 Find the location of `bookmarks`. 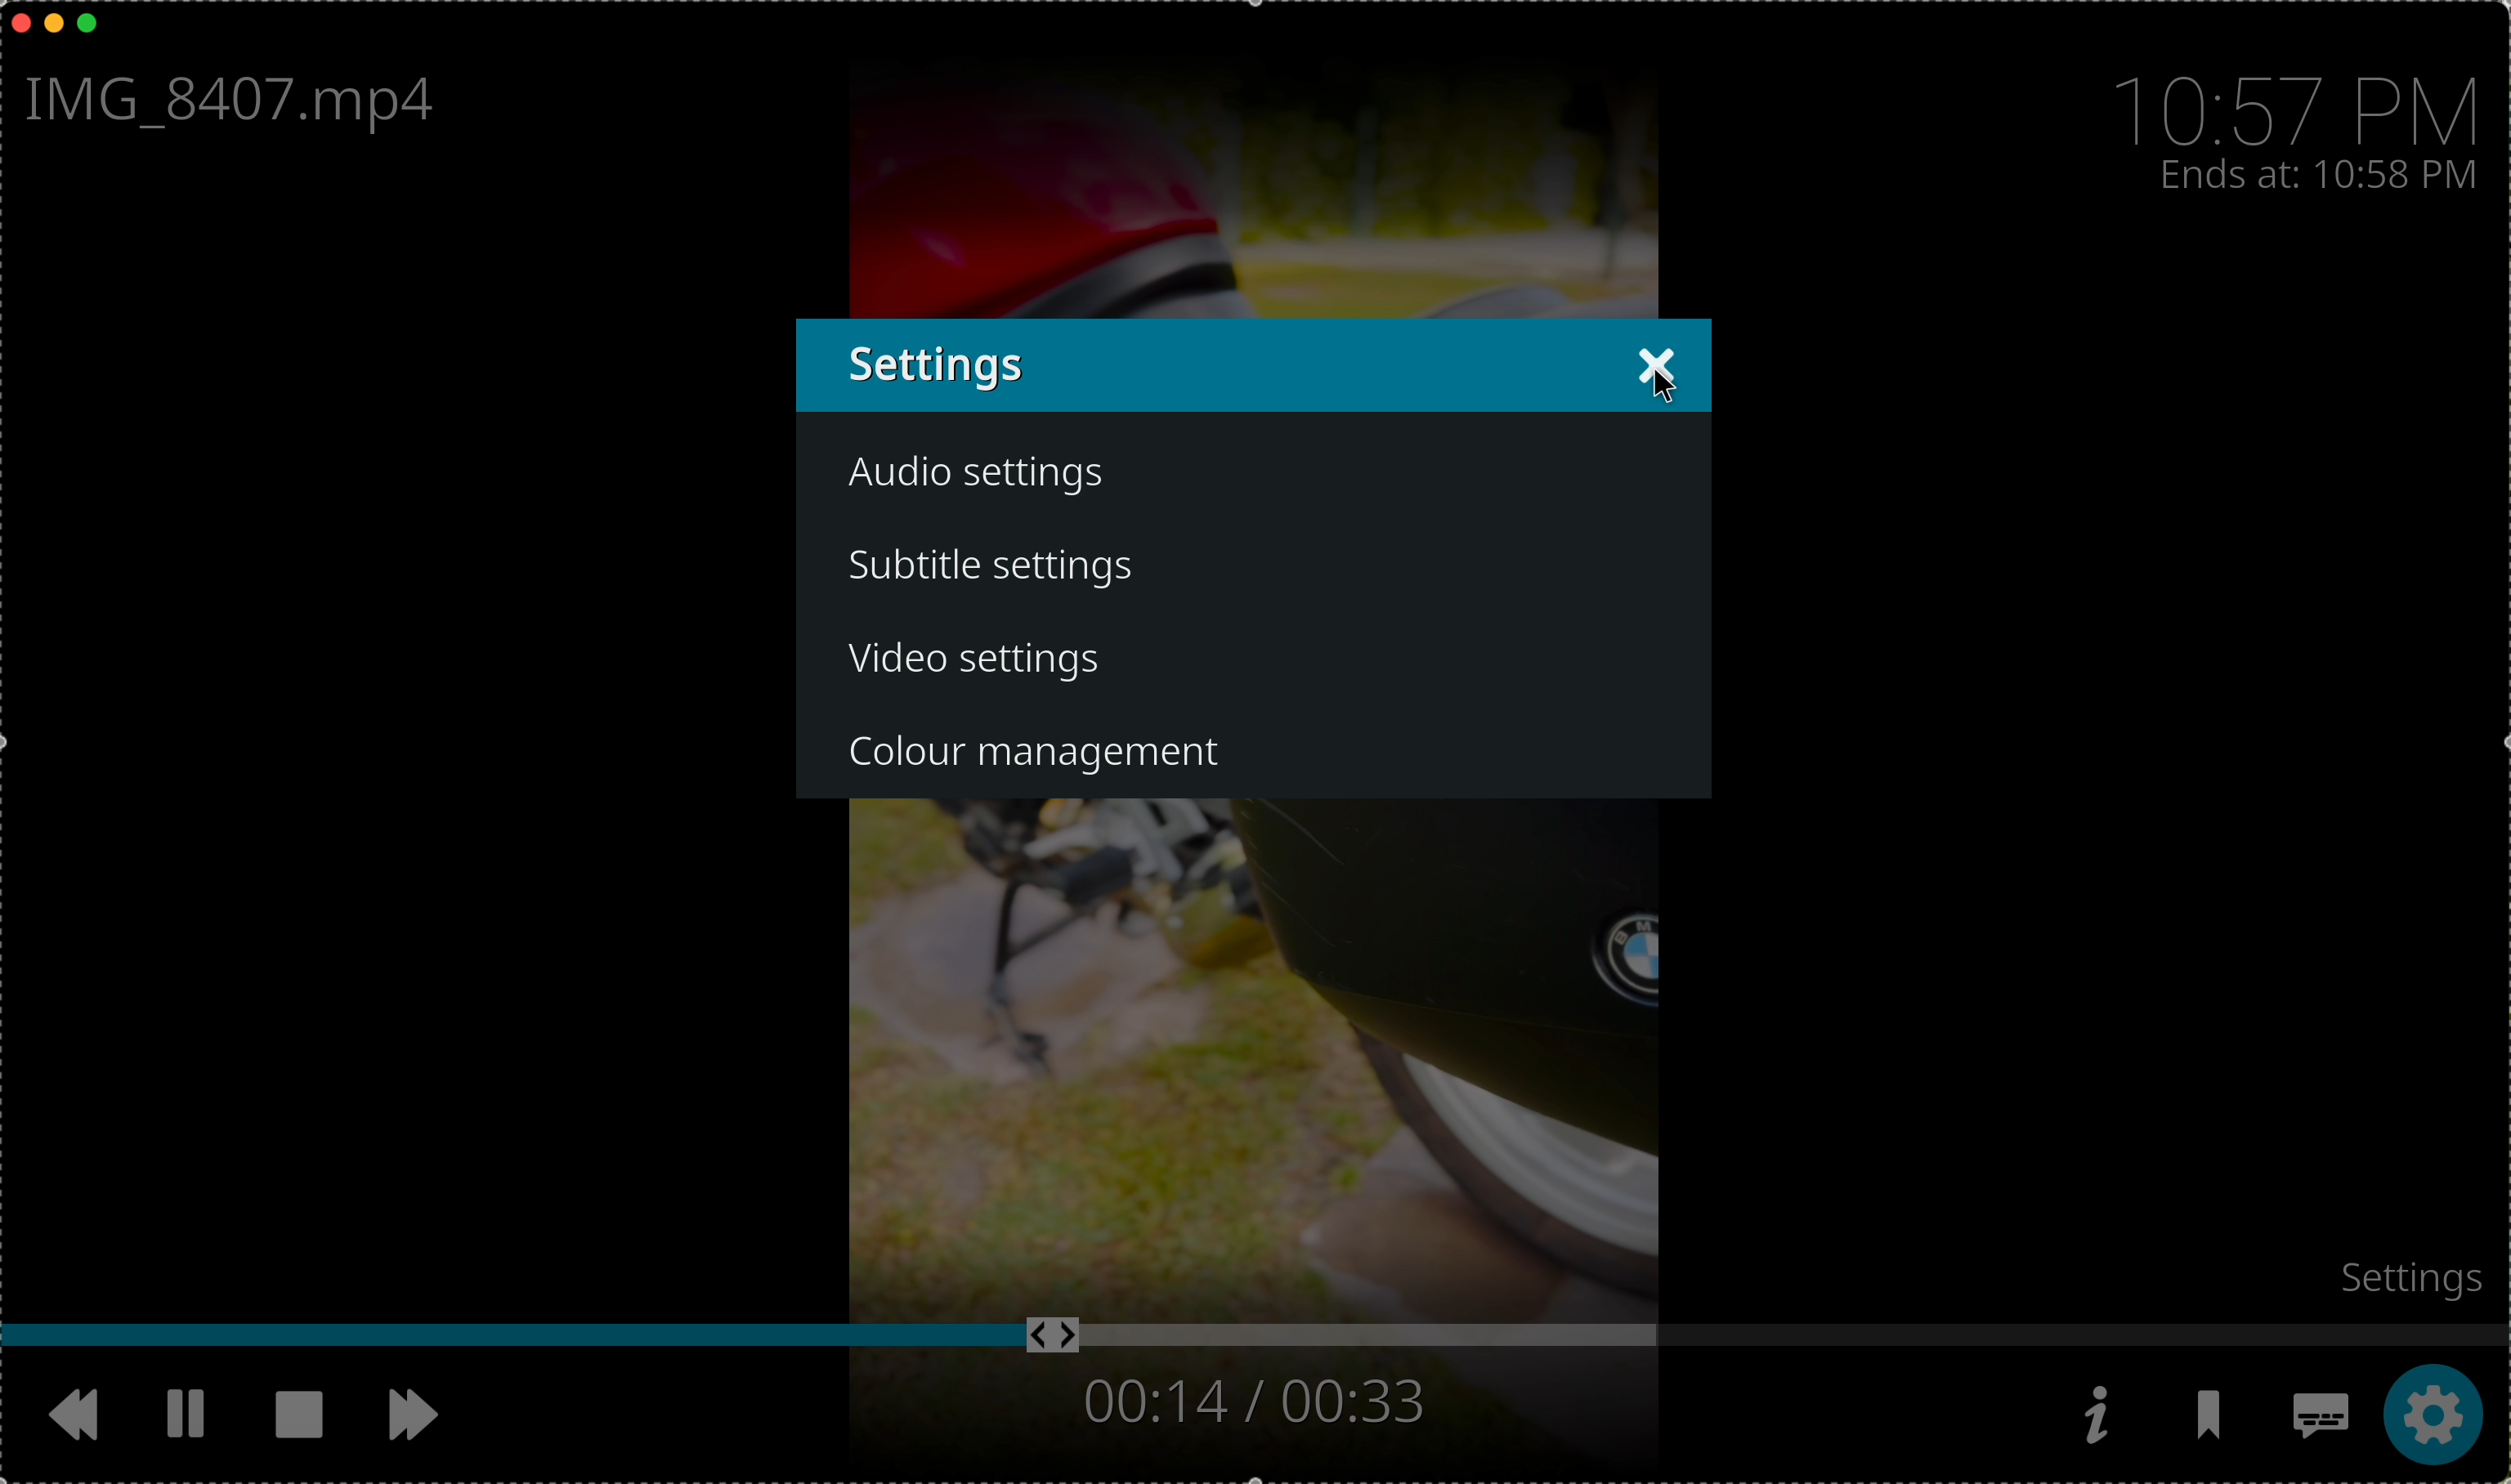

bookmarks is located at coordinates (2213, 1418).